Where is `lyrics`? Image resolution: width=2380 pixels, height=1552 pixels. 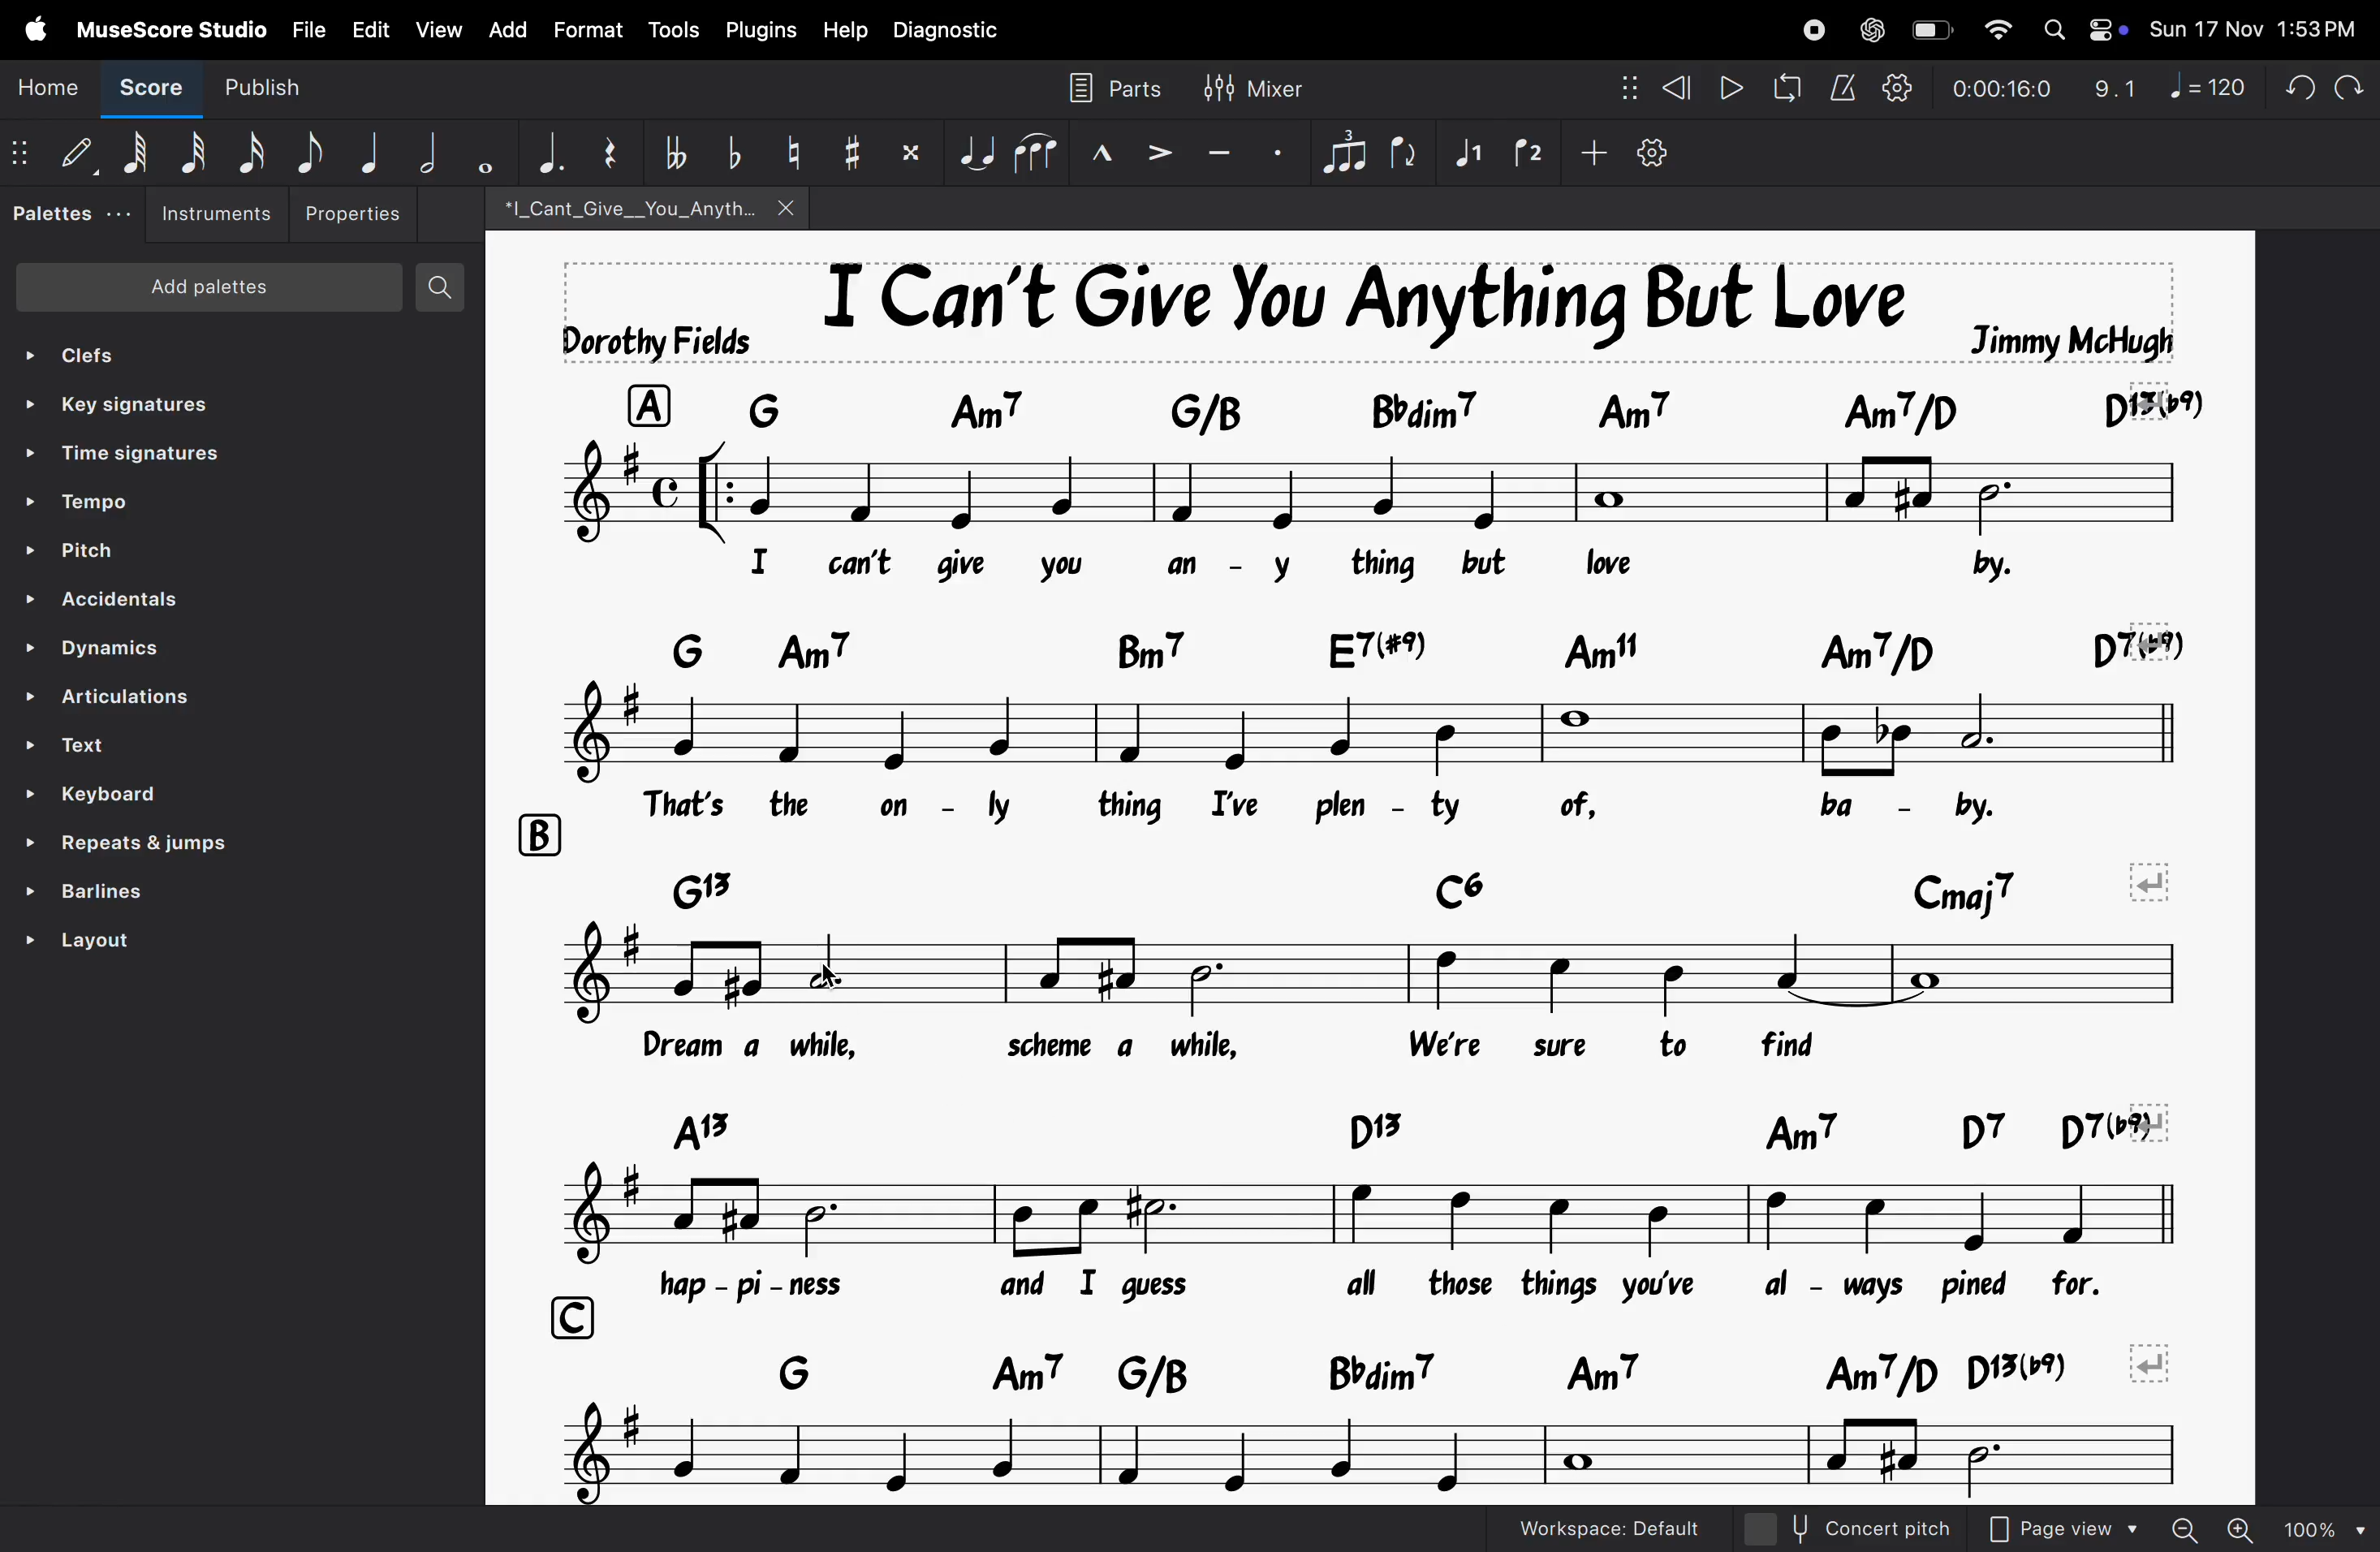
lyrics is located at coordinates (1387, 1286).